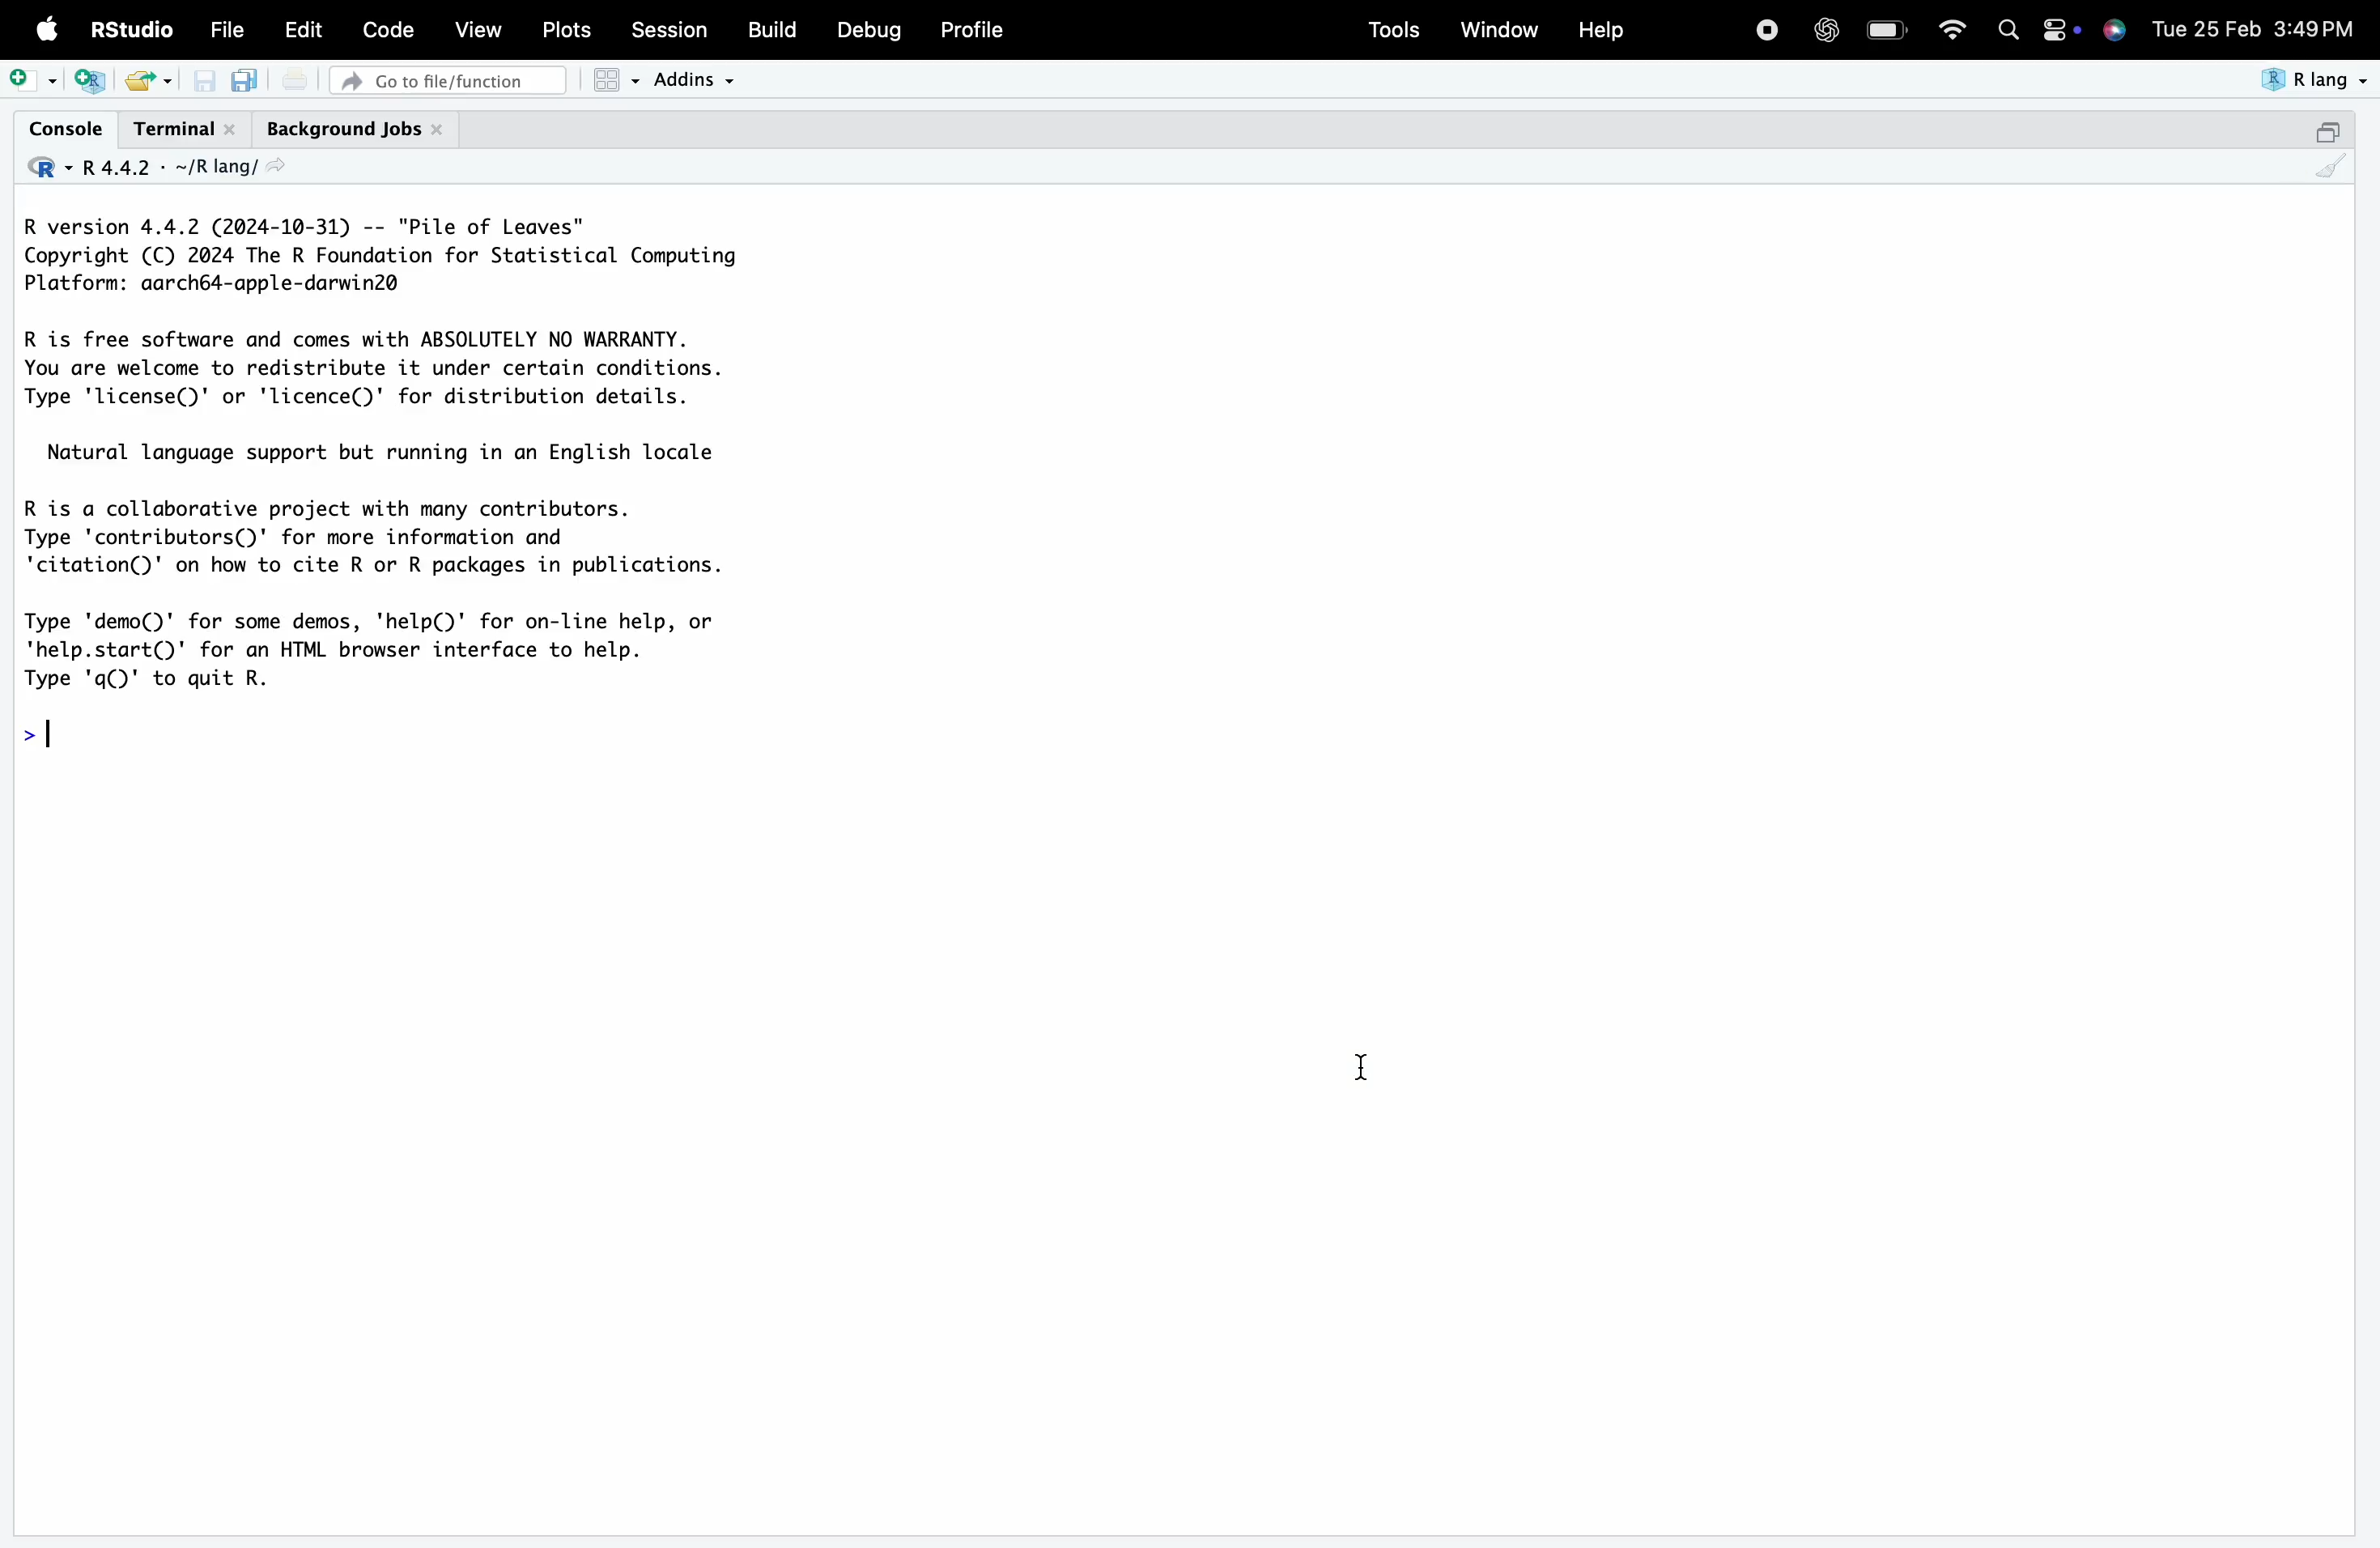 The height and width of the screenshot is (1548, 2380). What do you see at coordinates (90, 81) in the screenshot?
I see `create a project` at bounding box center [90, 81].